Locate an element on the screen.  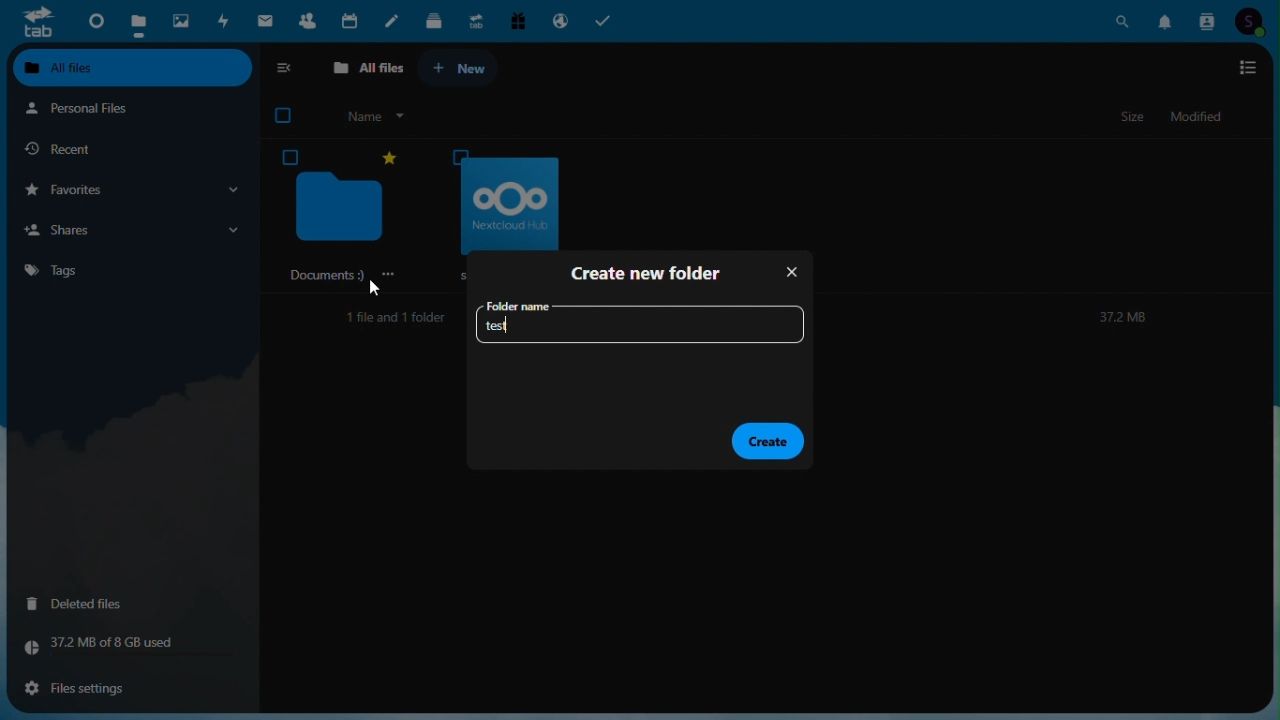
tab is located at coordinates (32, 21).